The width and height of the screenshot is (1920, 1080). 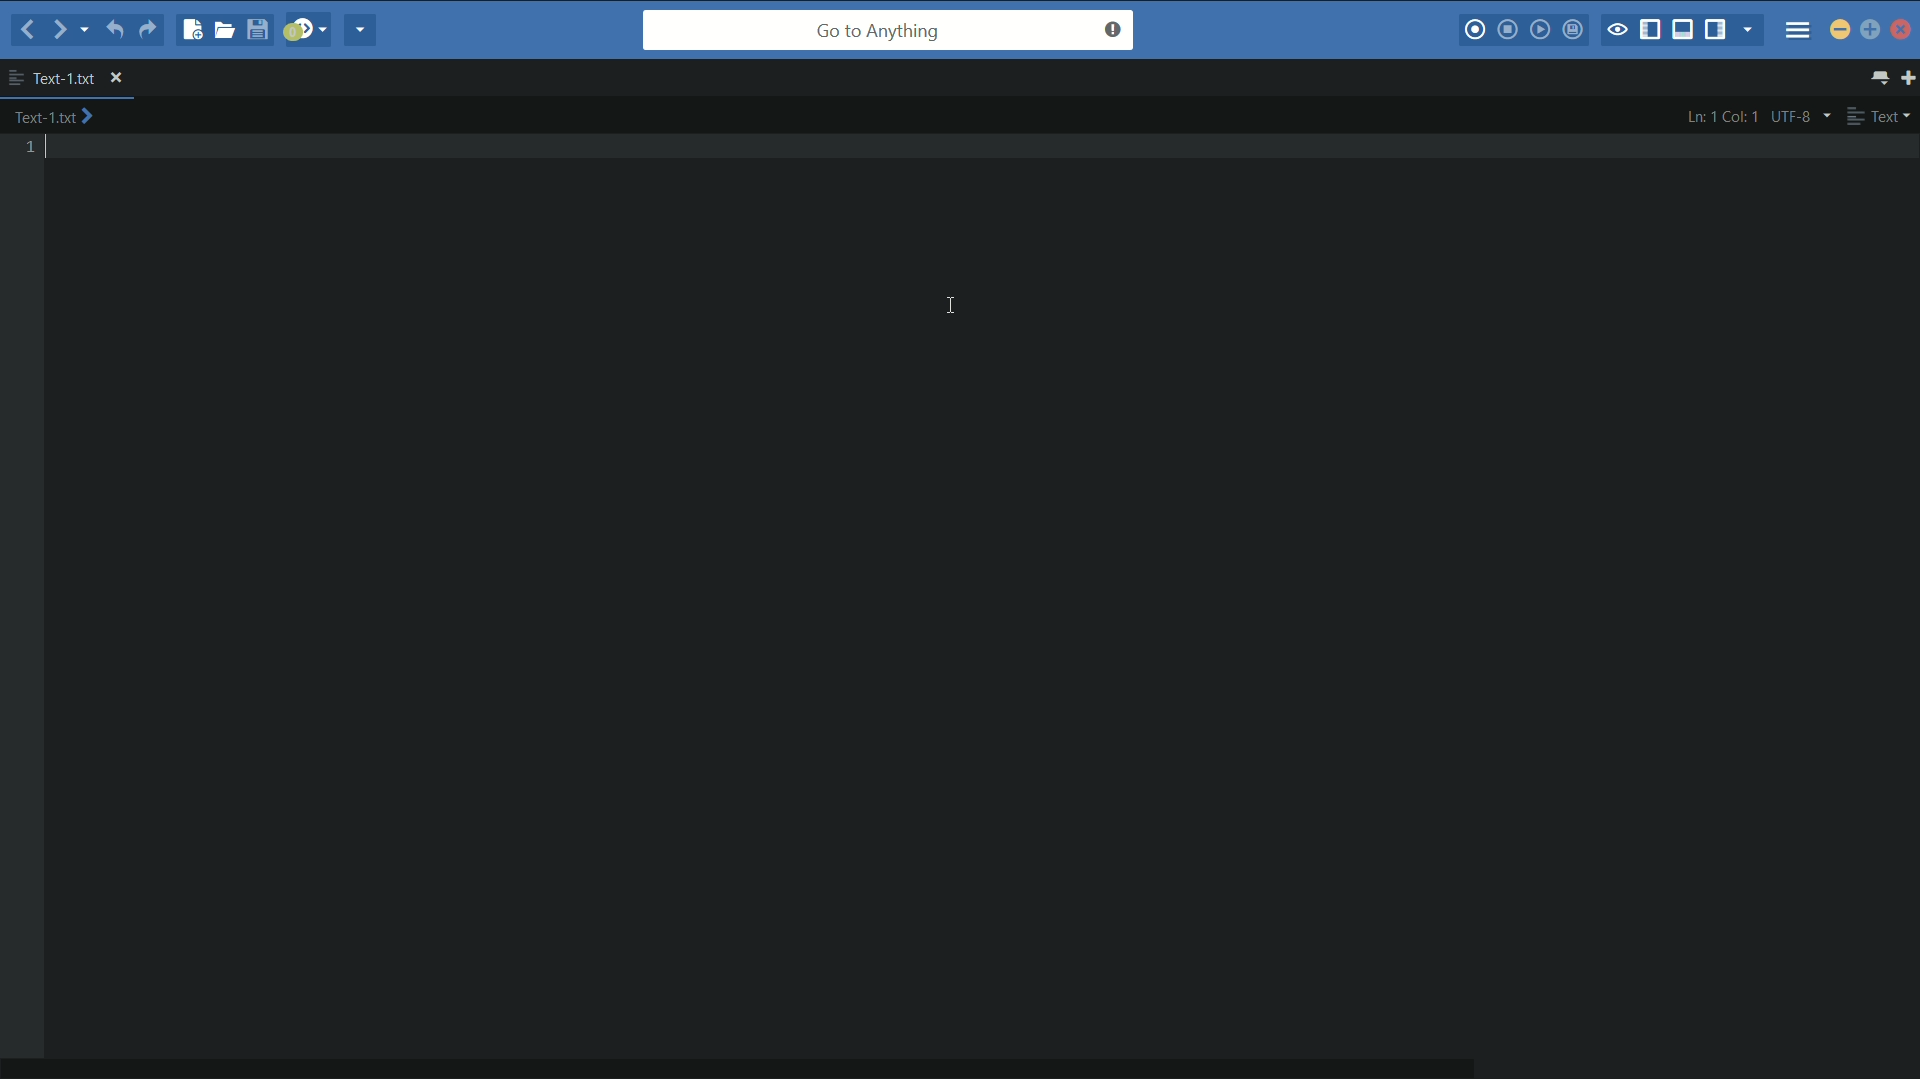 What do you see at coordinates (1571, 29) in the screenshot?
I see `save macro to toolbox` at bounding box center [1571, 29].